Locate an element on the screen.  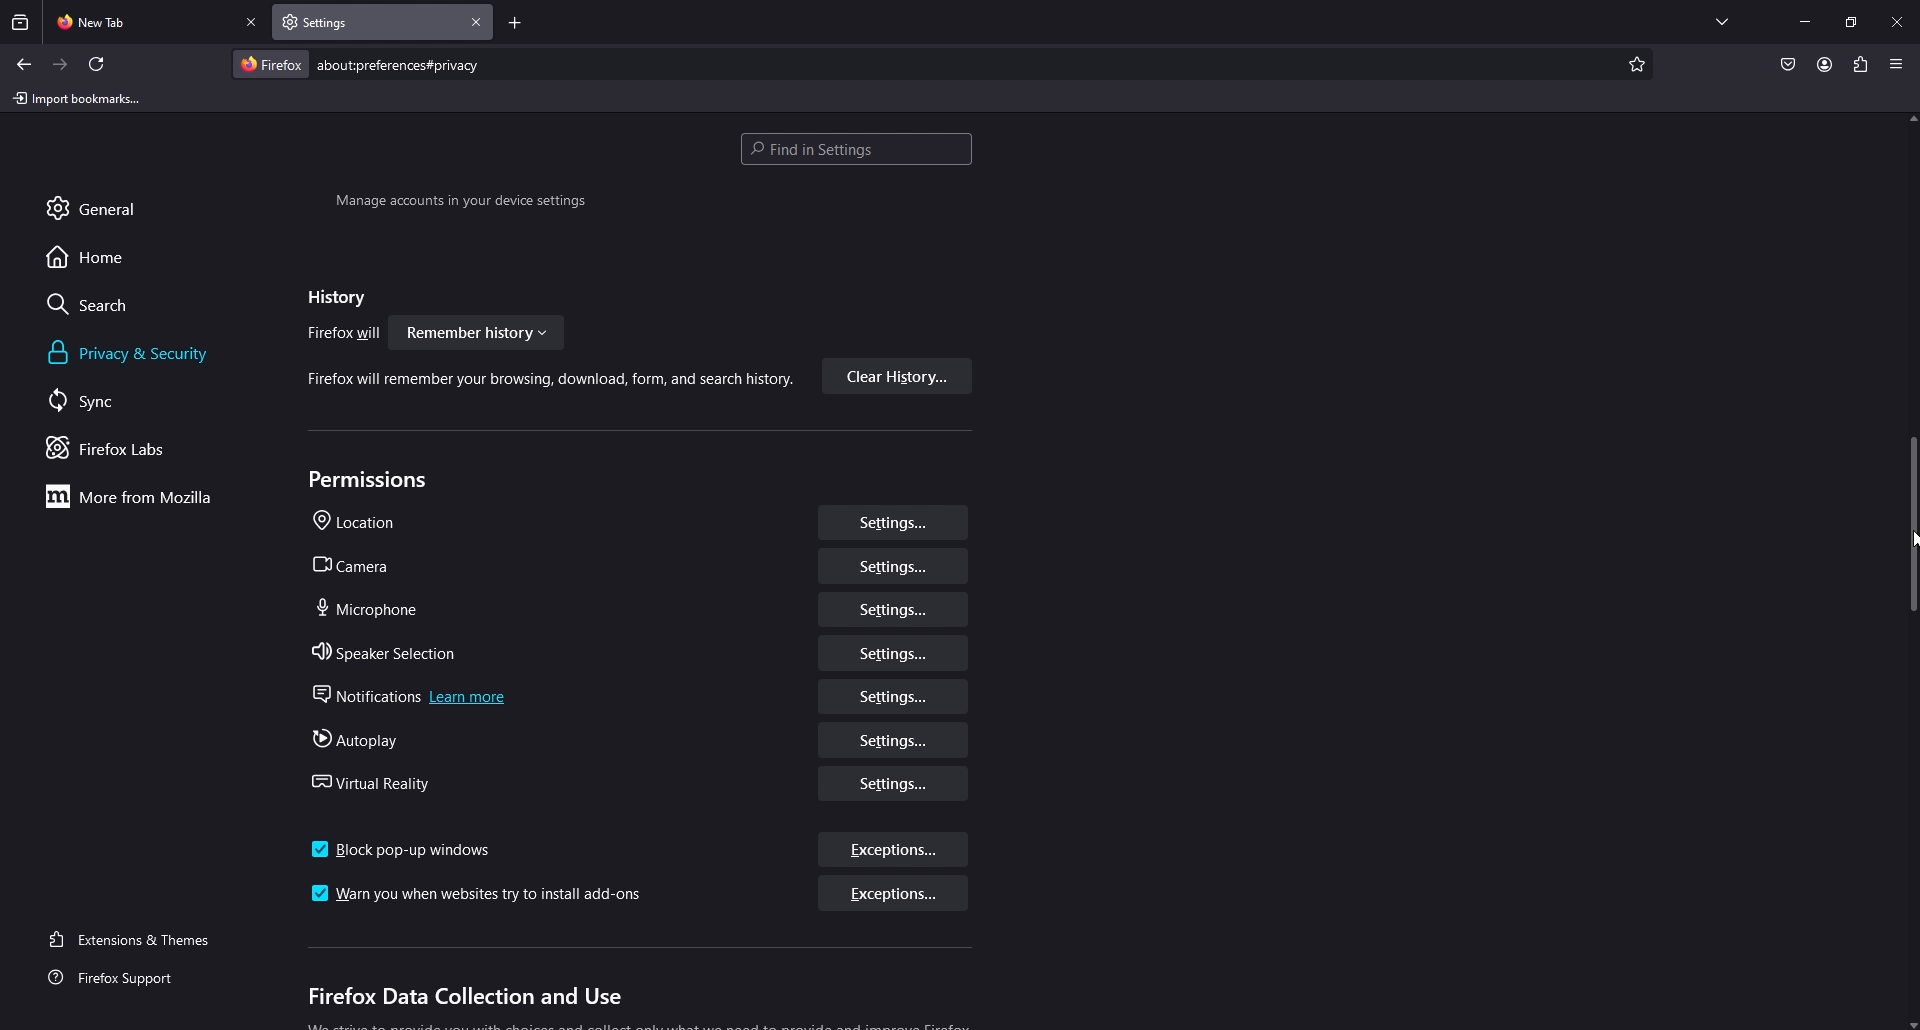
search settings is located at coordinates (856, 151).